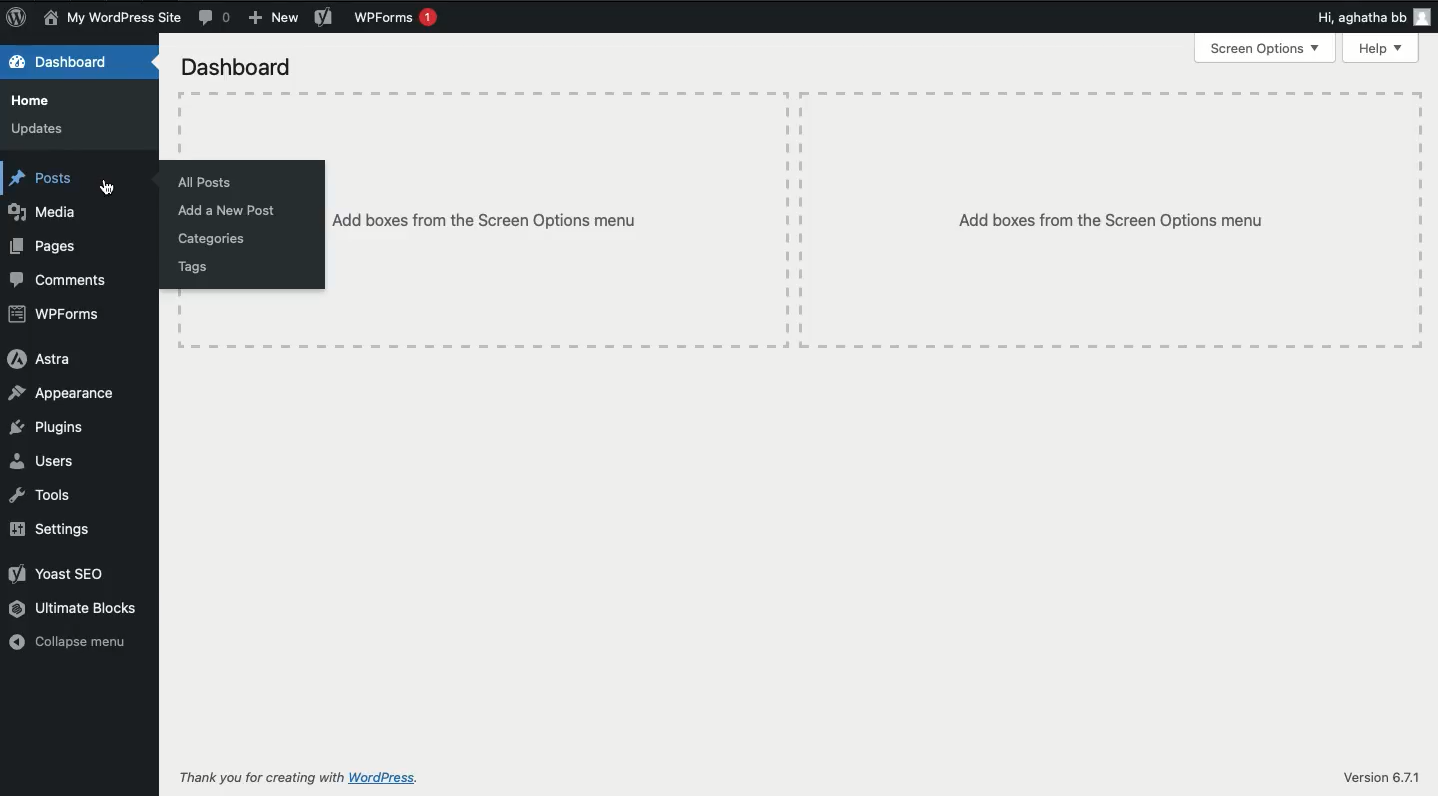 The height and width of the screenshot is (796, 1438). Describe the element at coordinates (53, 315) in the screenshot. I see `WPForms` at that location.